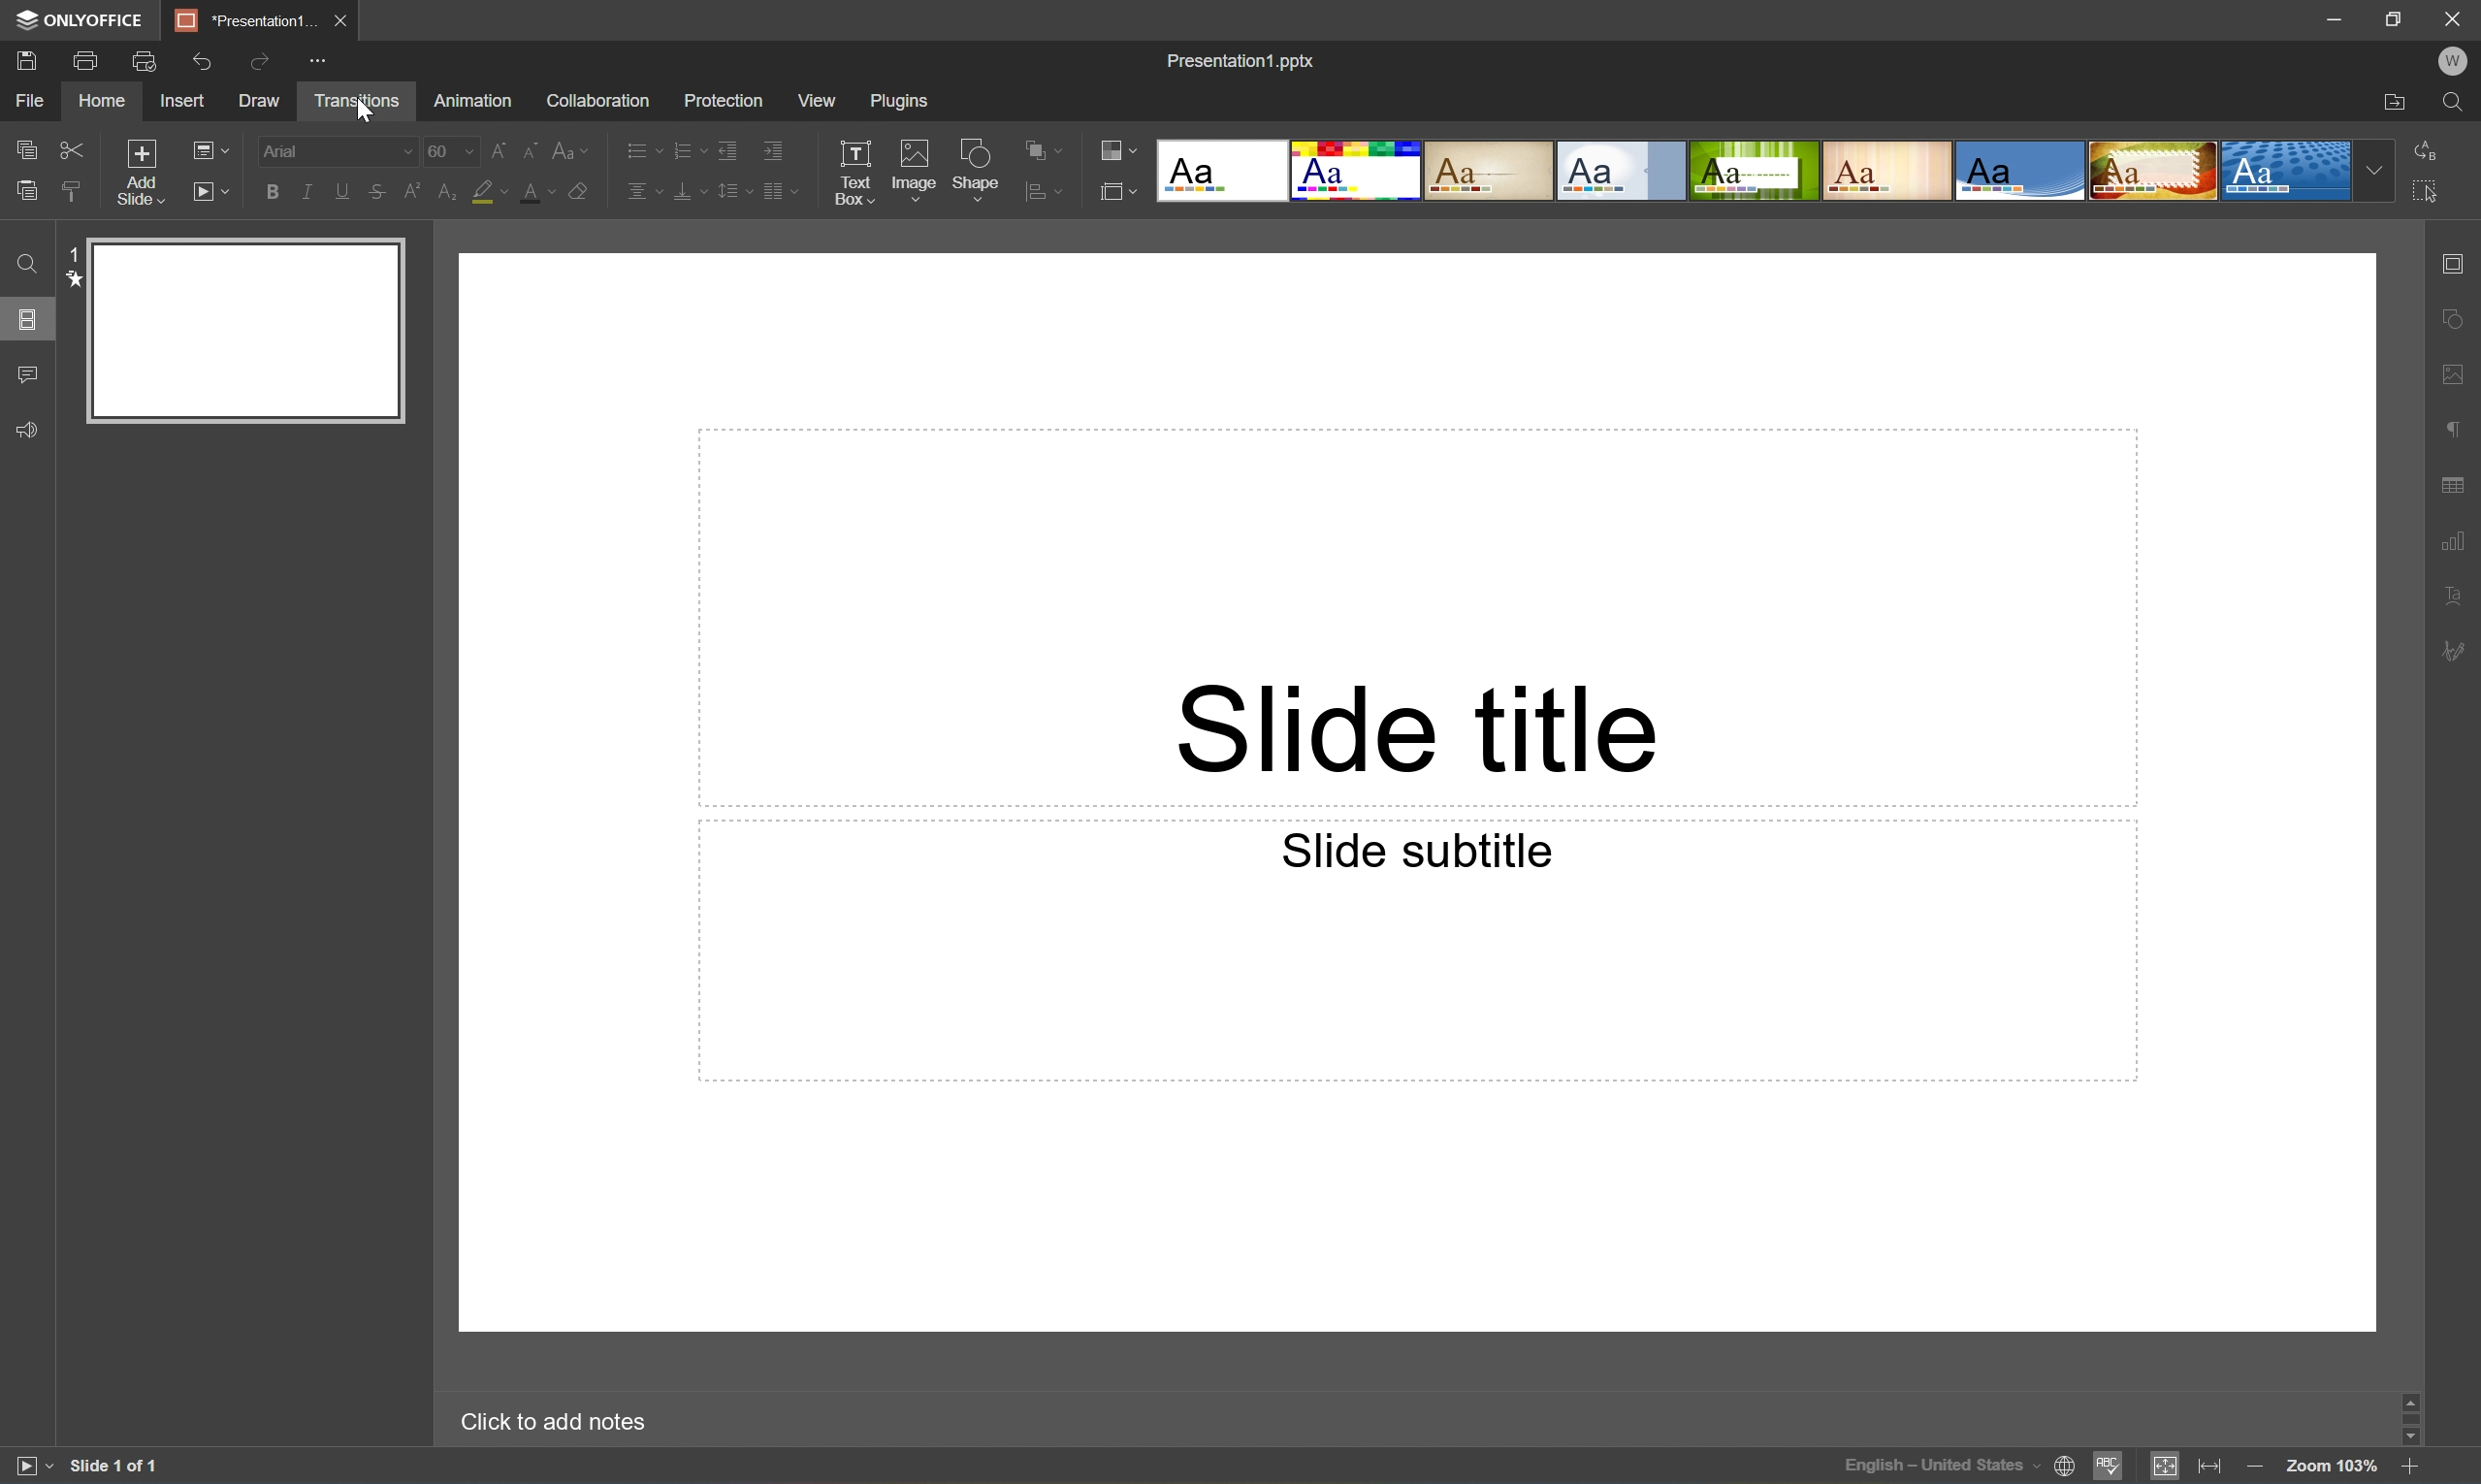 This screenshot has width=2481, height=1484. Describe the element at coordinates (2450, 318) in the screenshot. I see `Shape settings` at that location.